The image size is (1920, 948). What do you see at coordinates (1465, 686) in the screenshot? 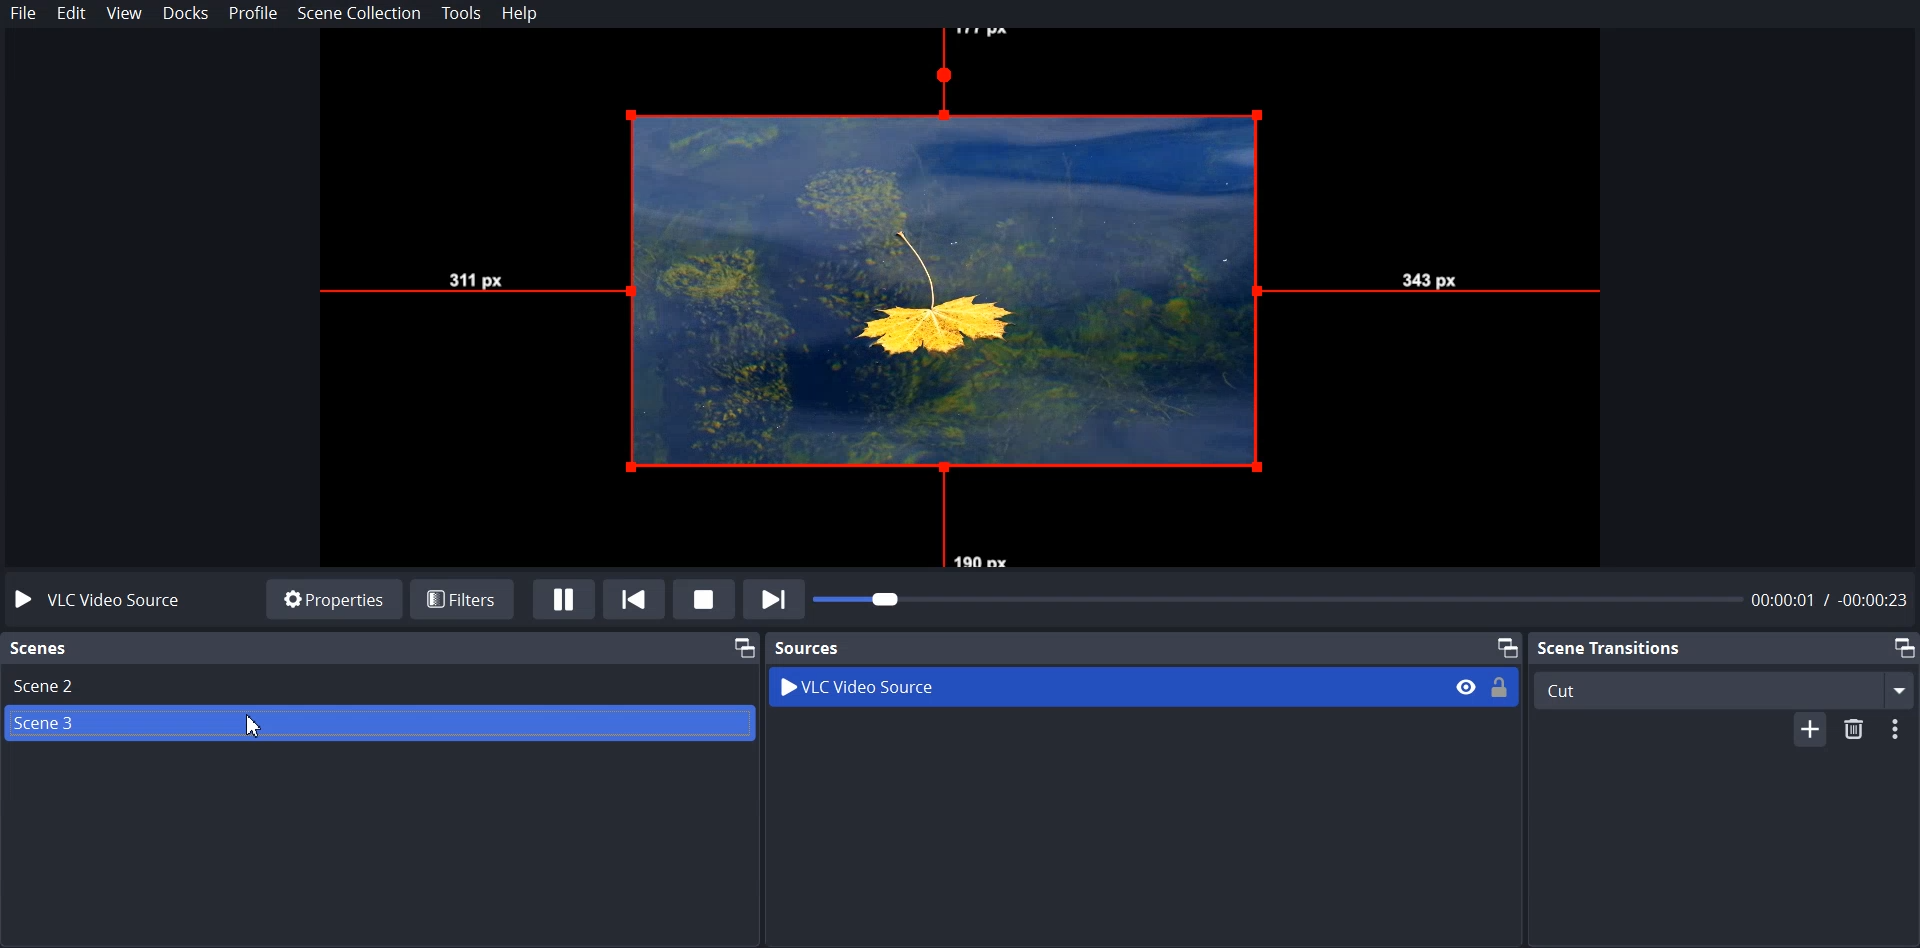
I see `Eye` at bounding box center [1465, 686].